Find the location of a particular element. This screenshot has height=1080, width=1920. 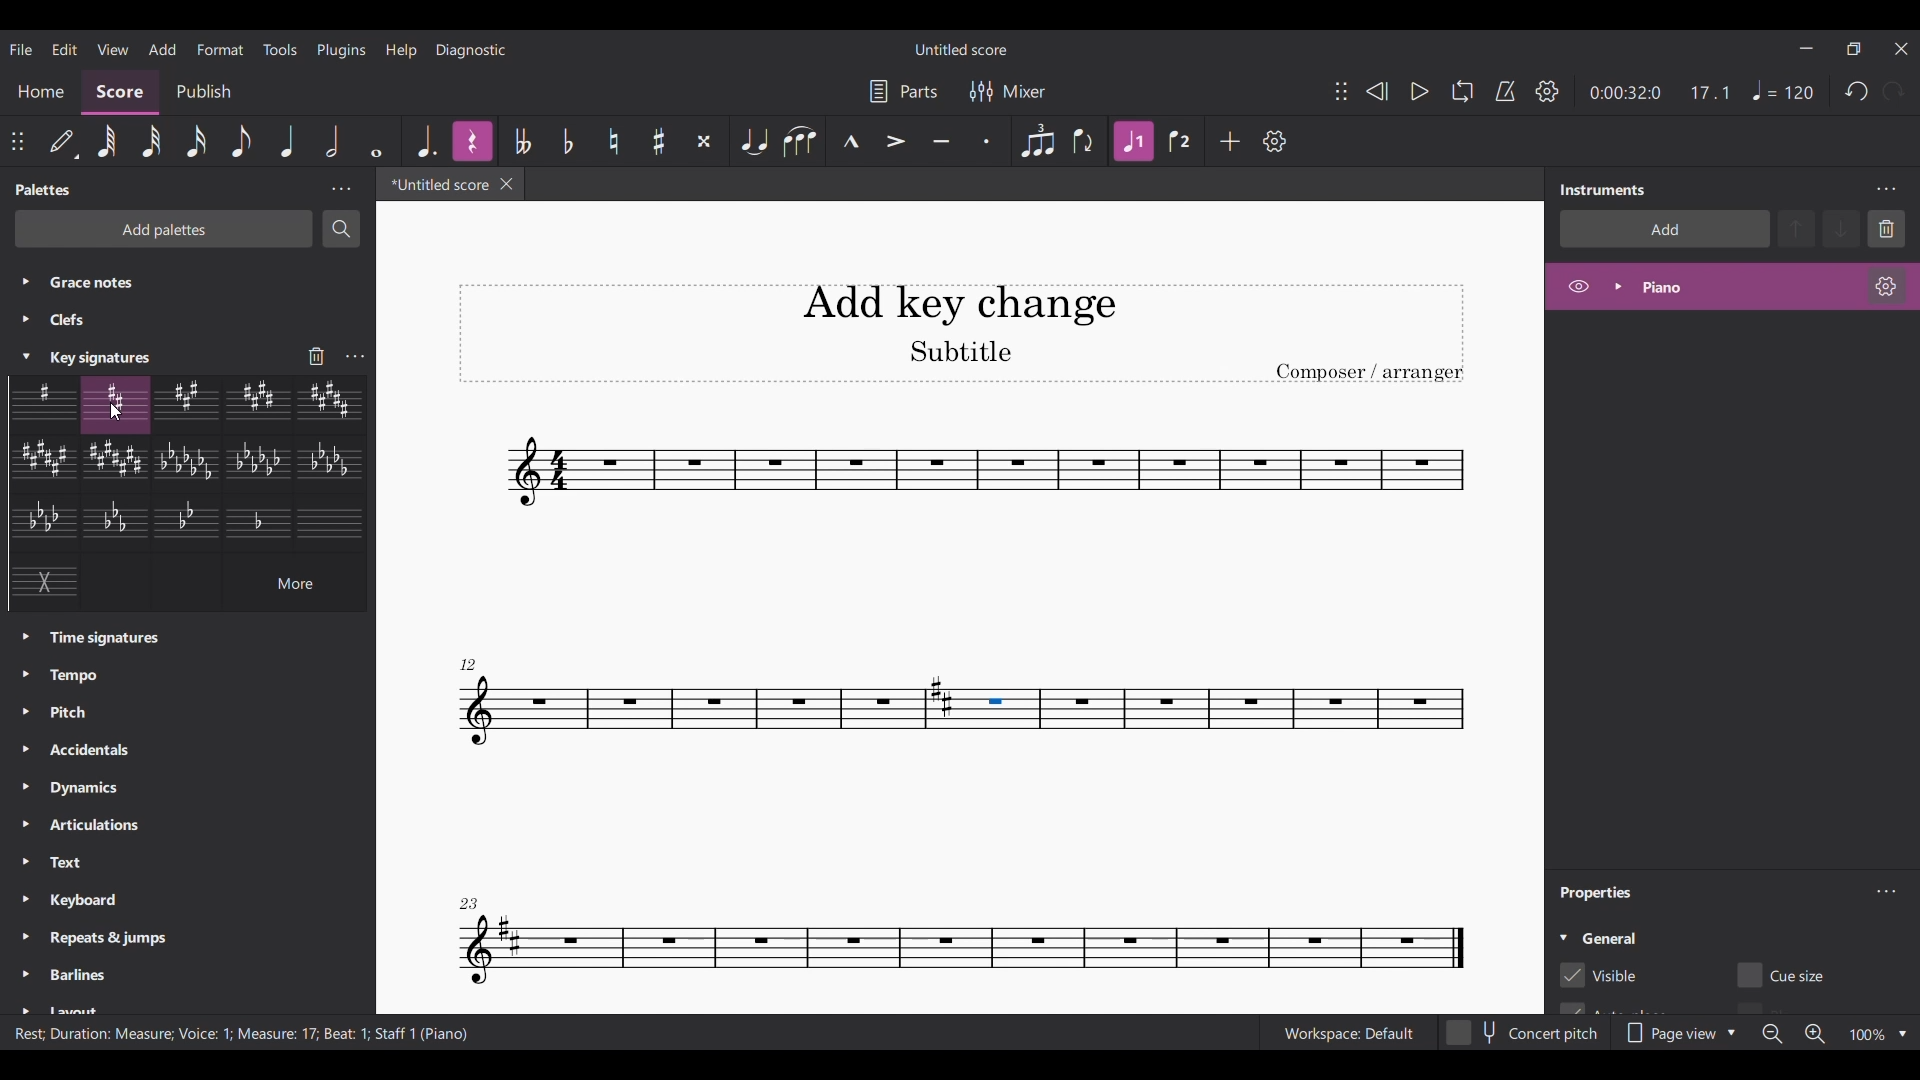

Panel title is located at coordinates (47, 189).